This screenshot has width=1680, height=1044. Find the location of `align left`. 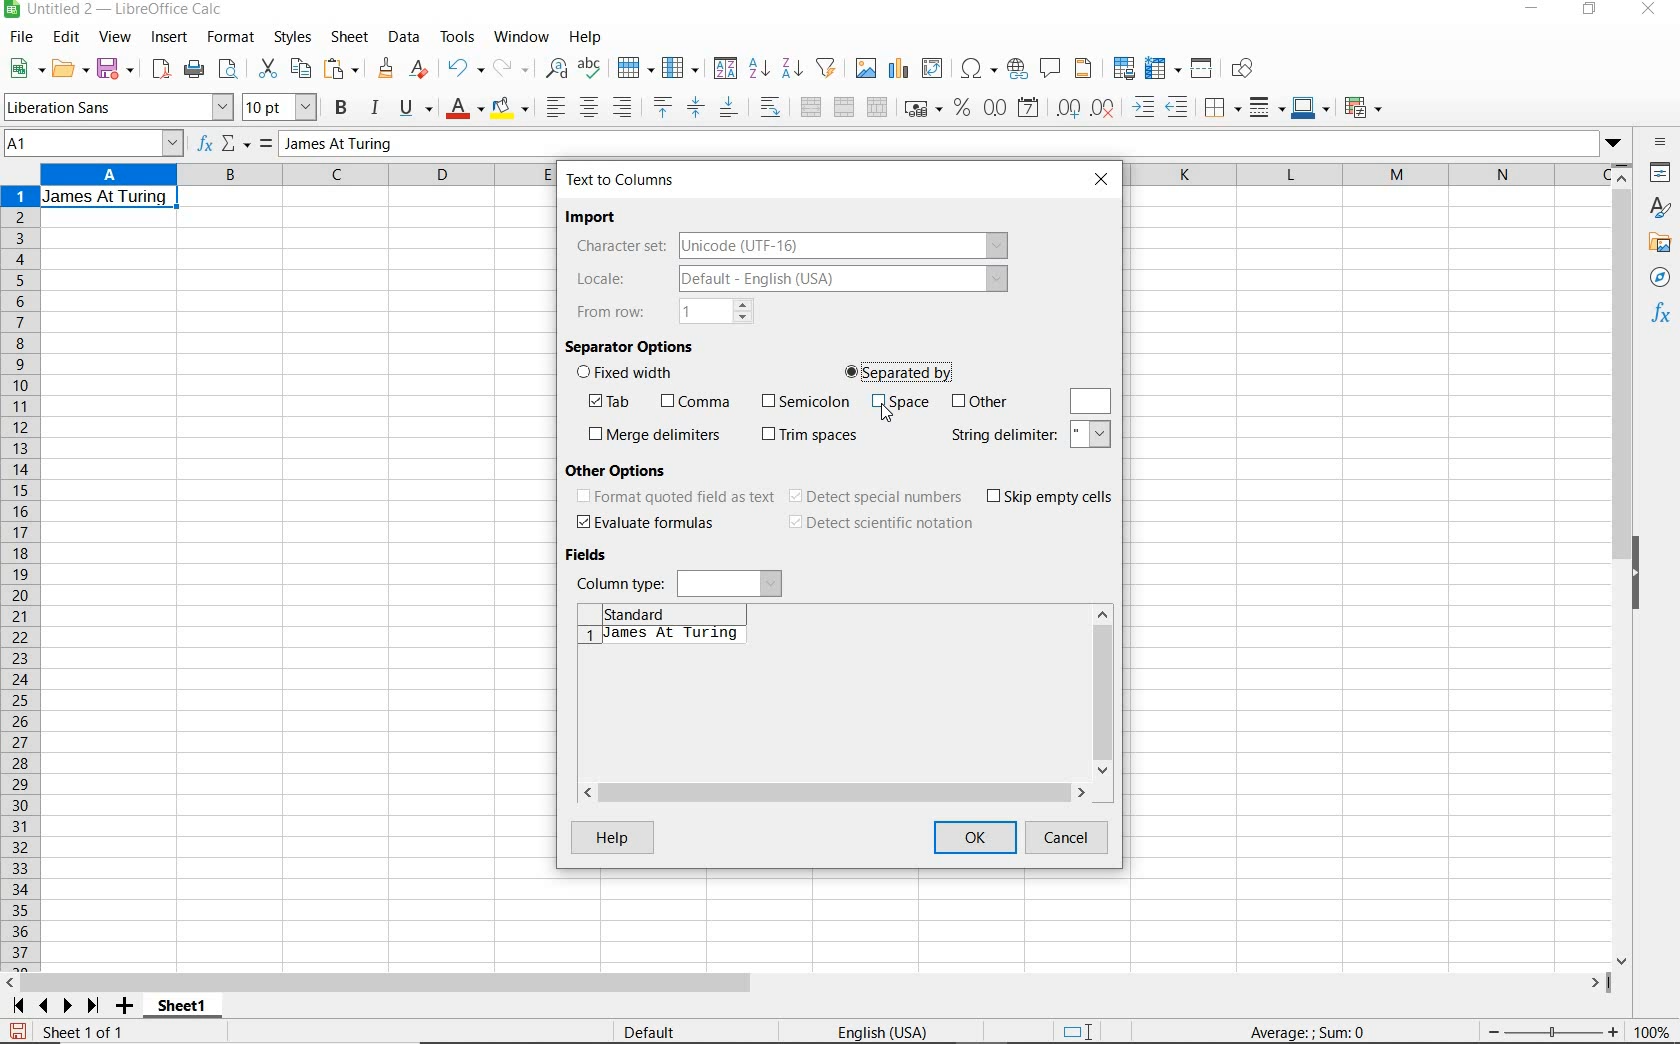

align left is located at coordinates (552, 104).